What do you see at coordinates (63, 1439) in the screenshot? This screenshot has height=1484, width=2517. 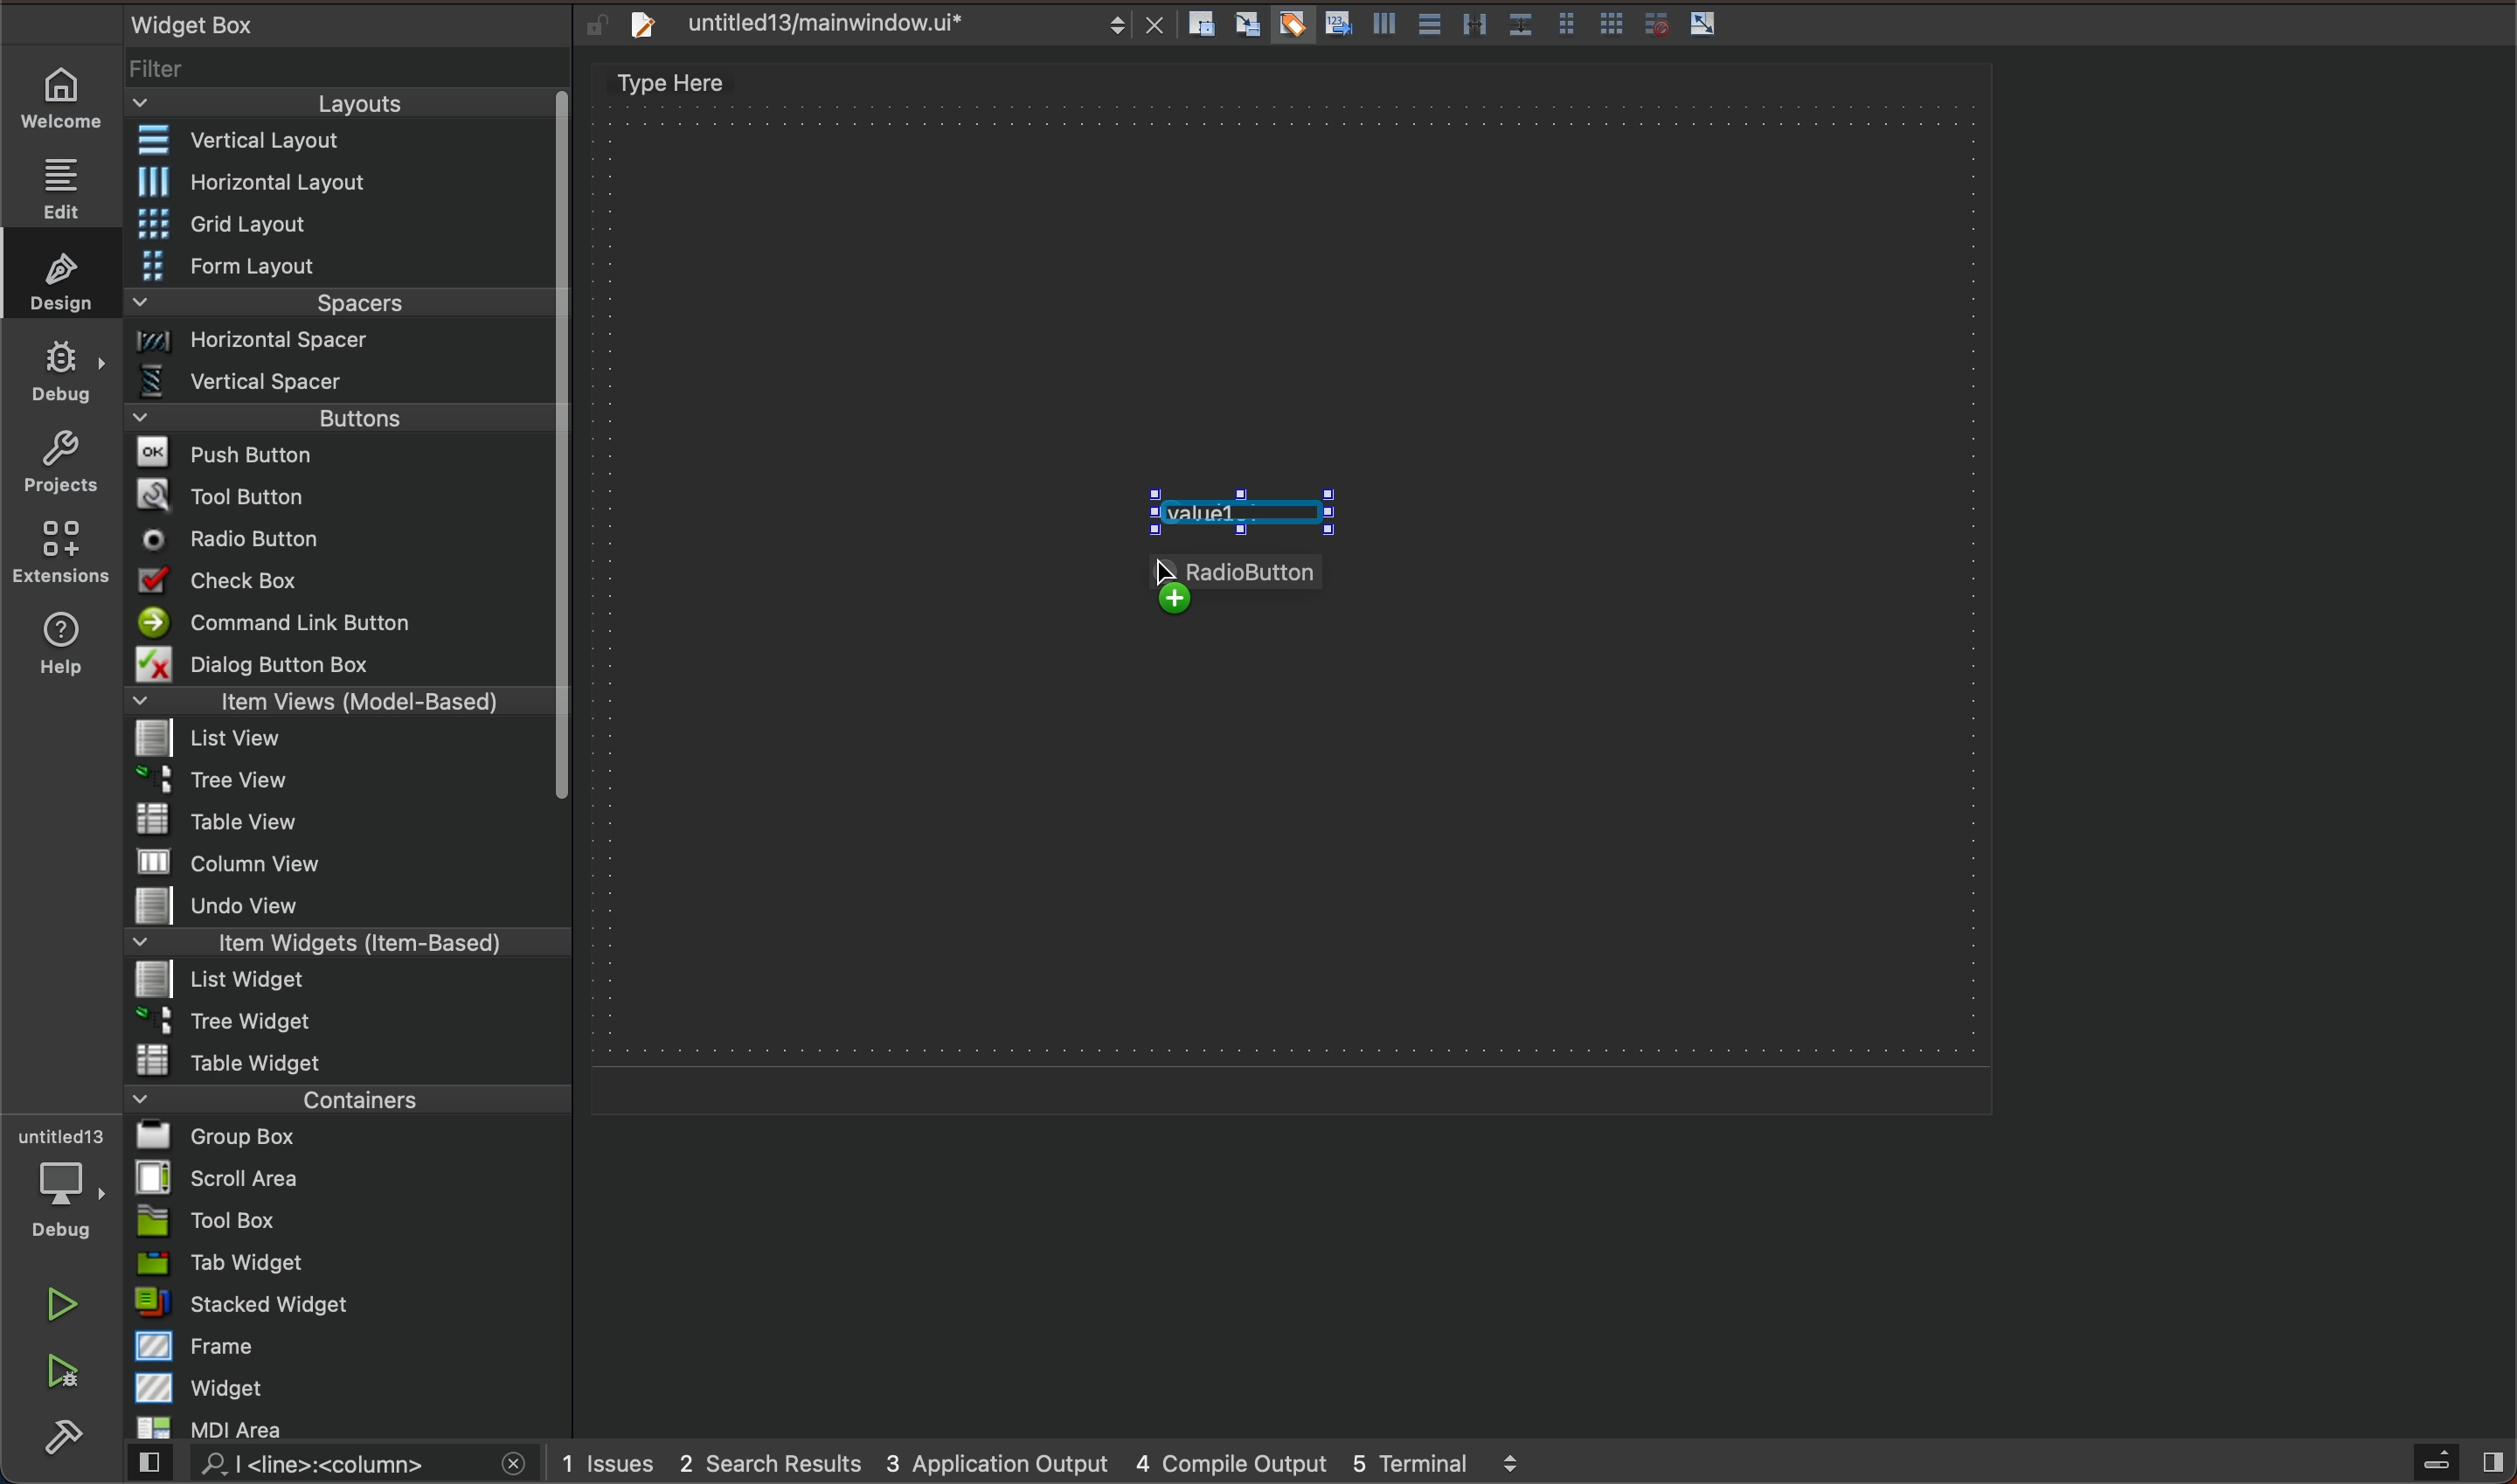 I see `build` at bounding box center [63, 1439].